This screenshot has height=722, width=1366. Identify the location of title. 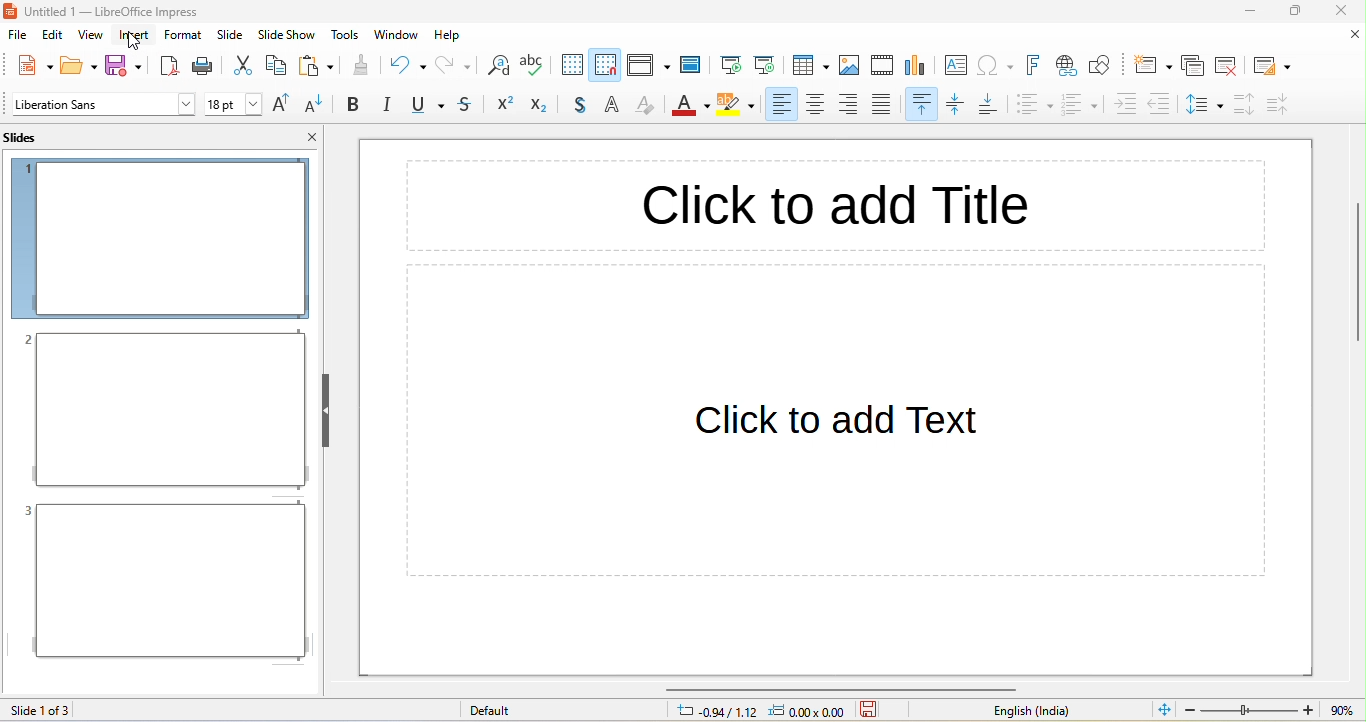
(128, 12).